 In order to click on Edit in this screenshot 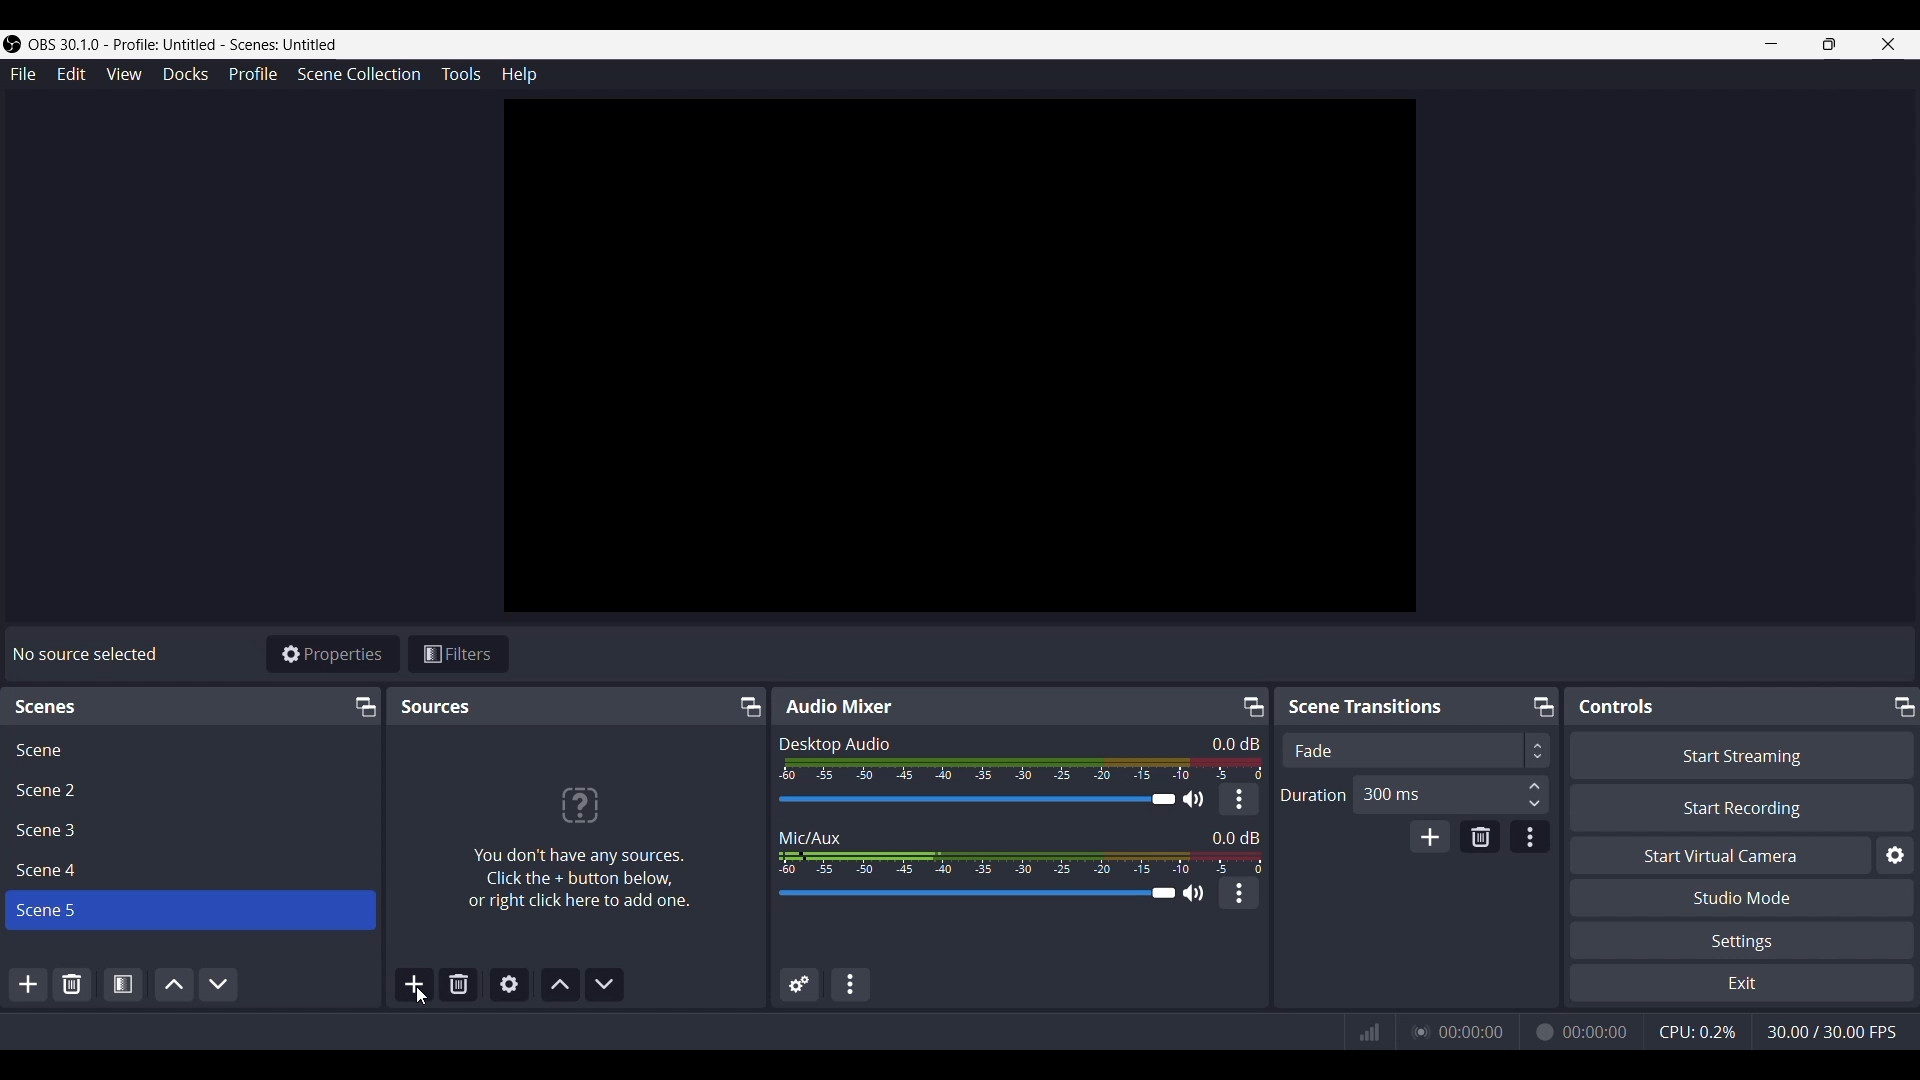, I will do `click(70, 73)`.